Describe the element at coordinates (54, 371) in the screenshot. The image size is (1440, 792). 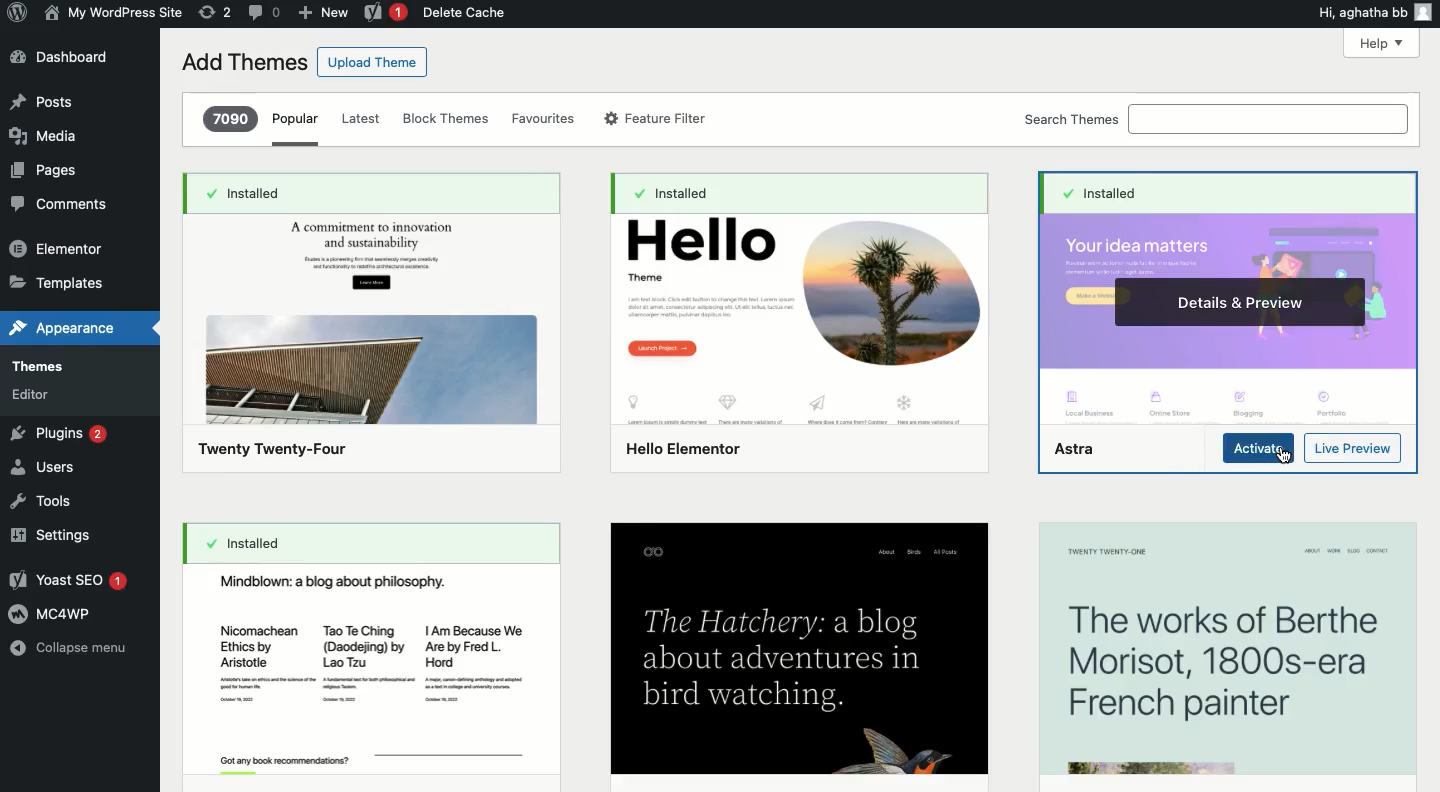
I see `Themes` at that location.